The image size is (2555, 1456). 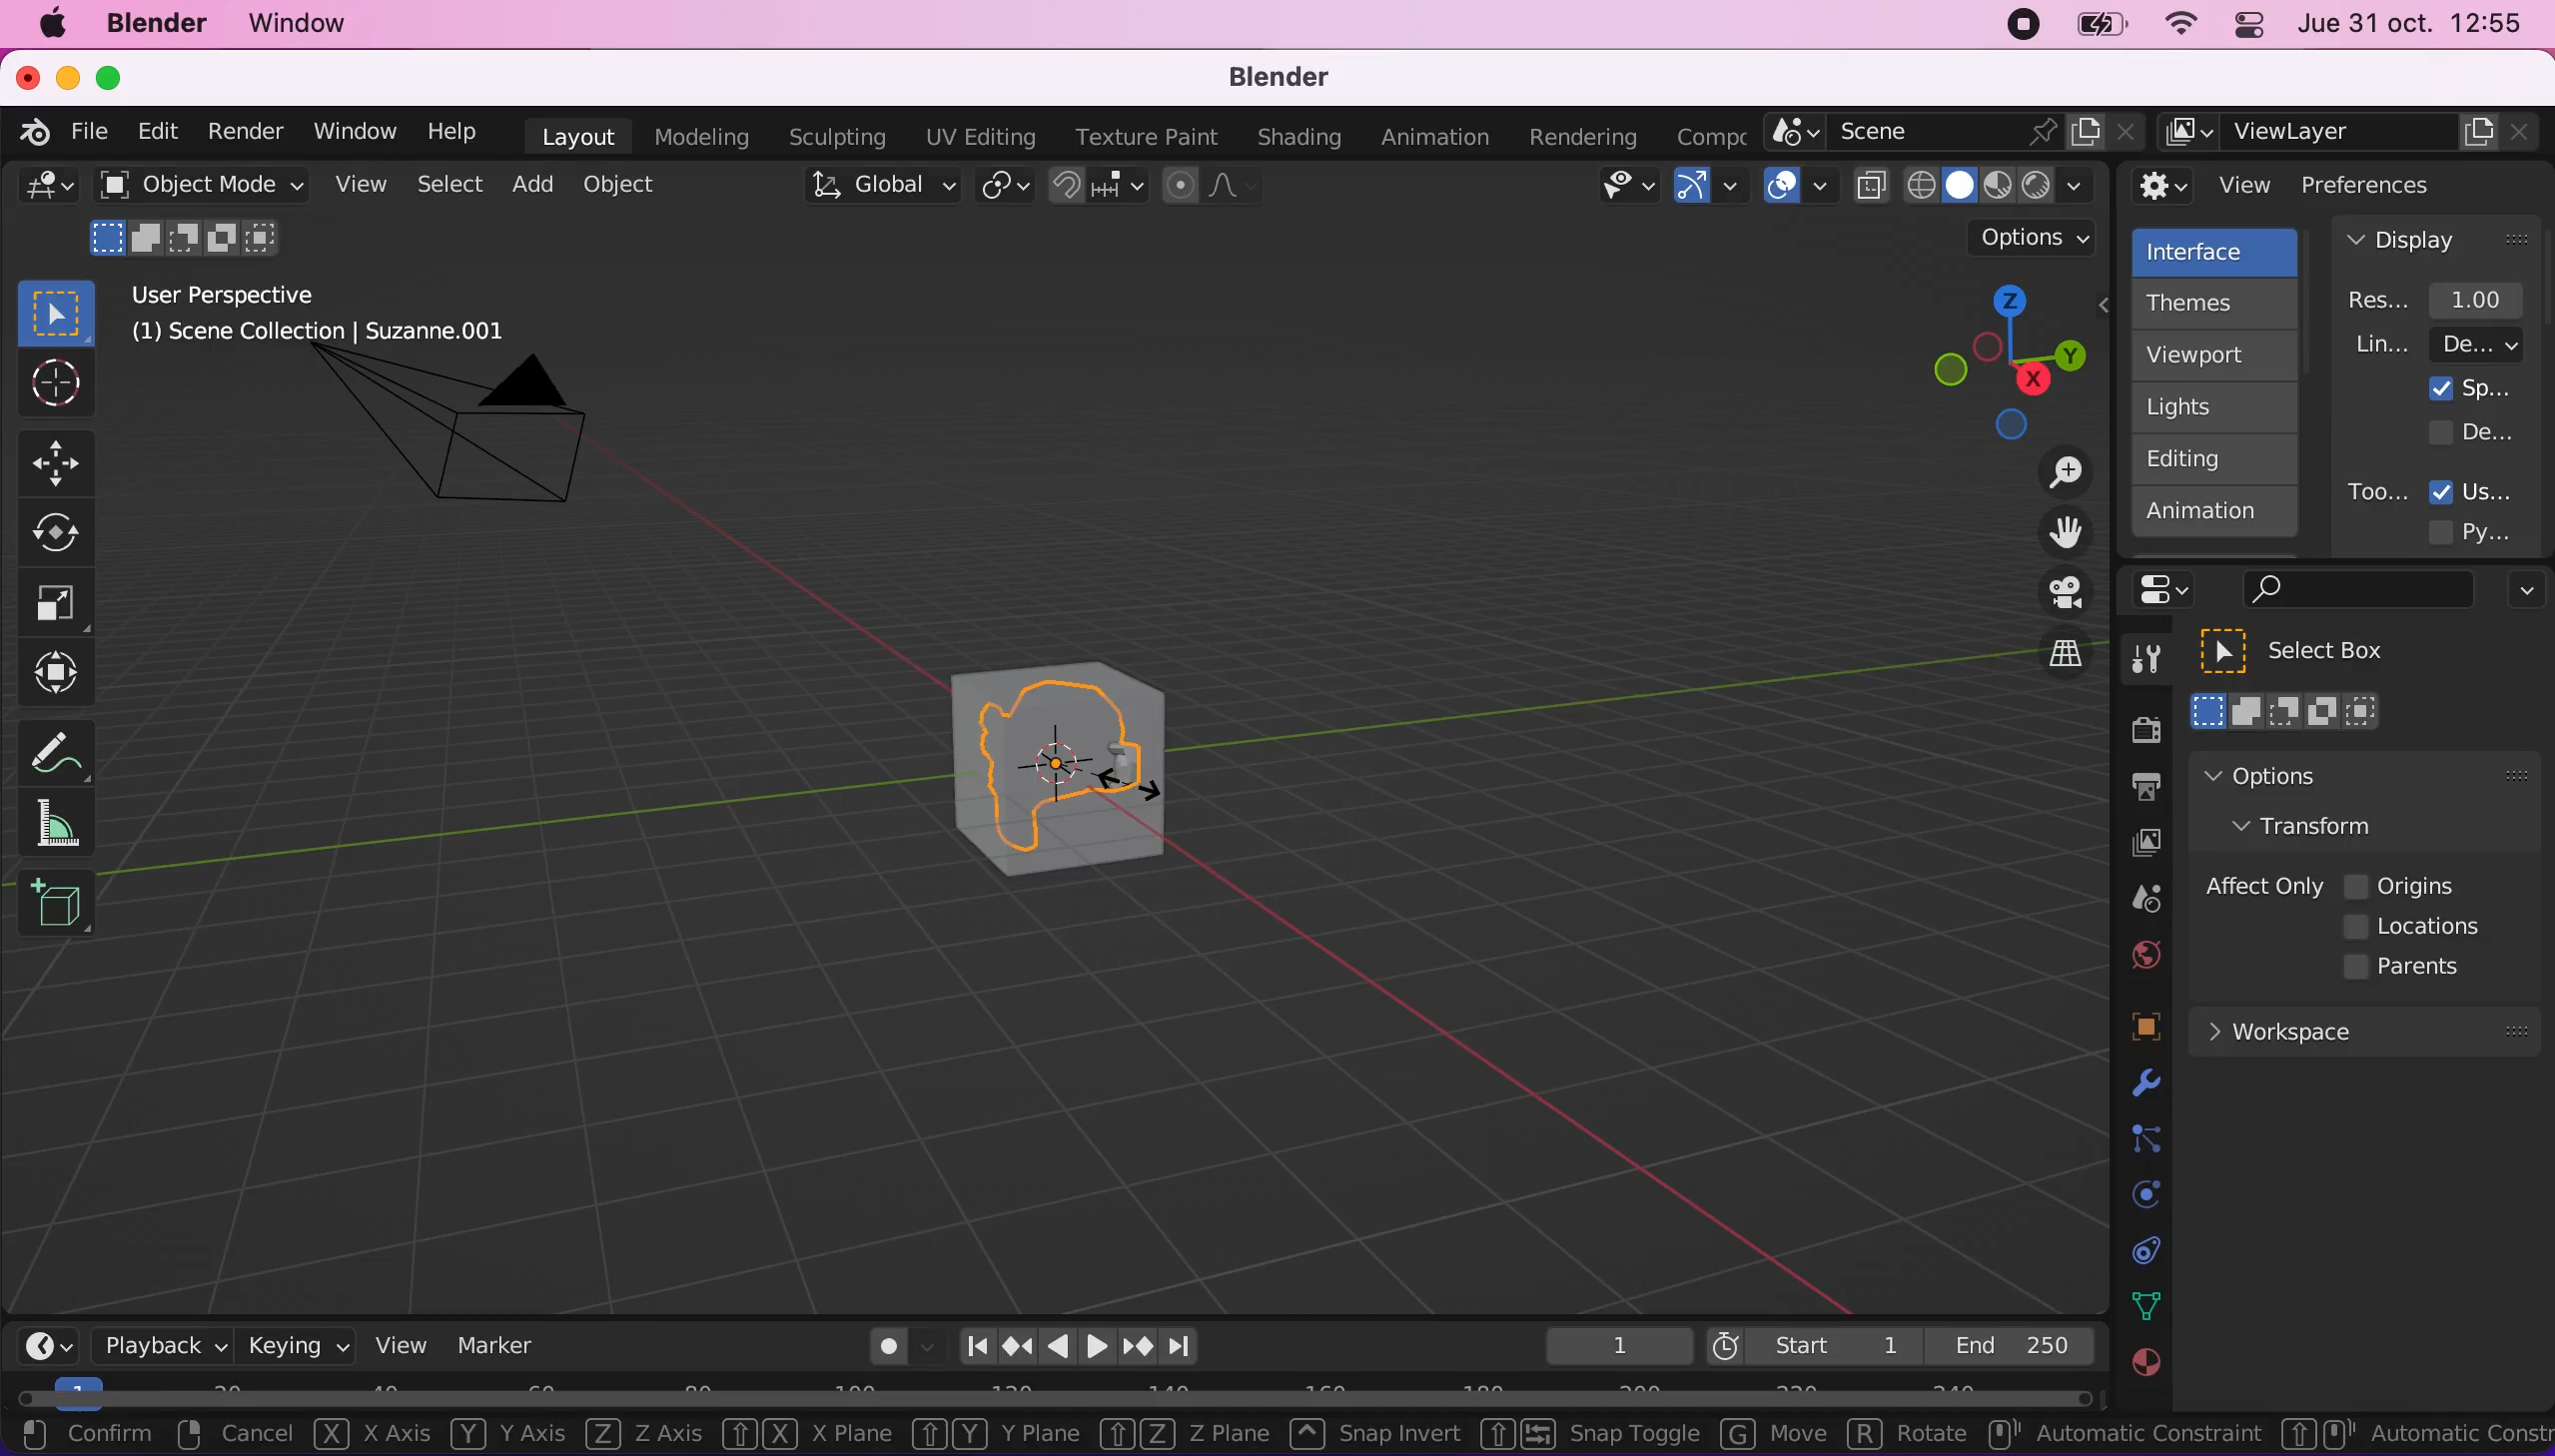 What do you see at coordinates (2055, 472) in the screenshot?
I see `zoom in/out the view` at bounding box center [2055, 472].